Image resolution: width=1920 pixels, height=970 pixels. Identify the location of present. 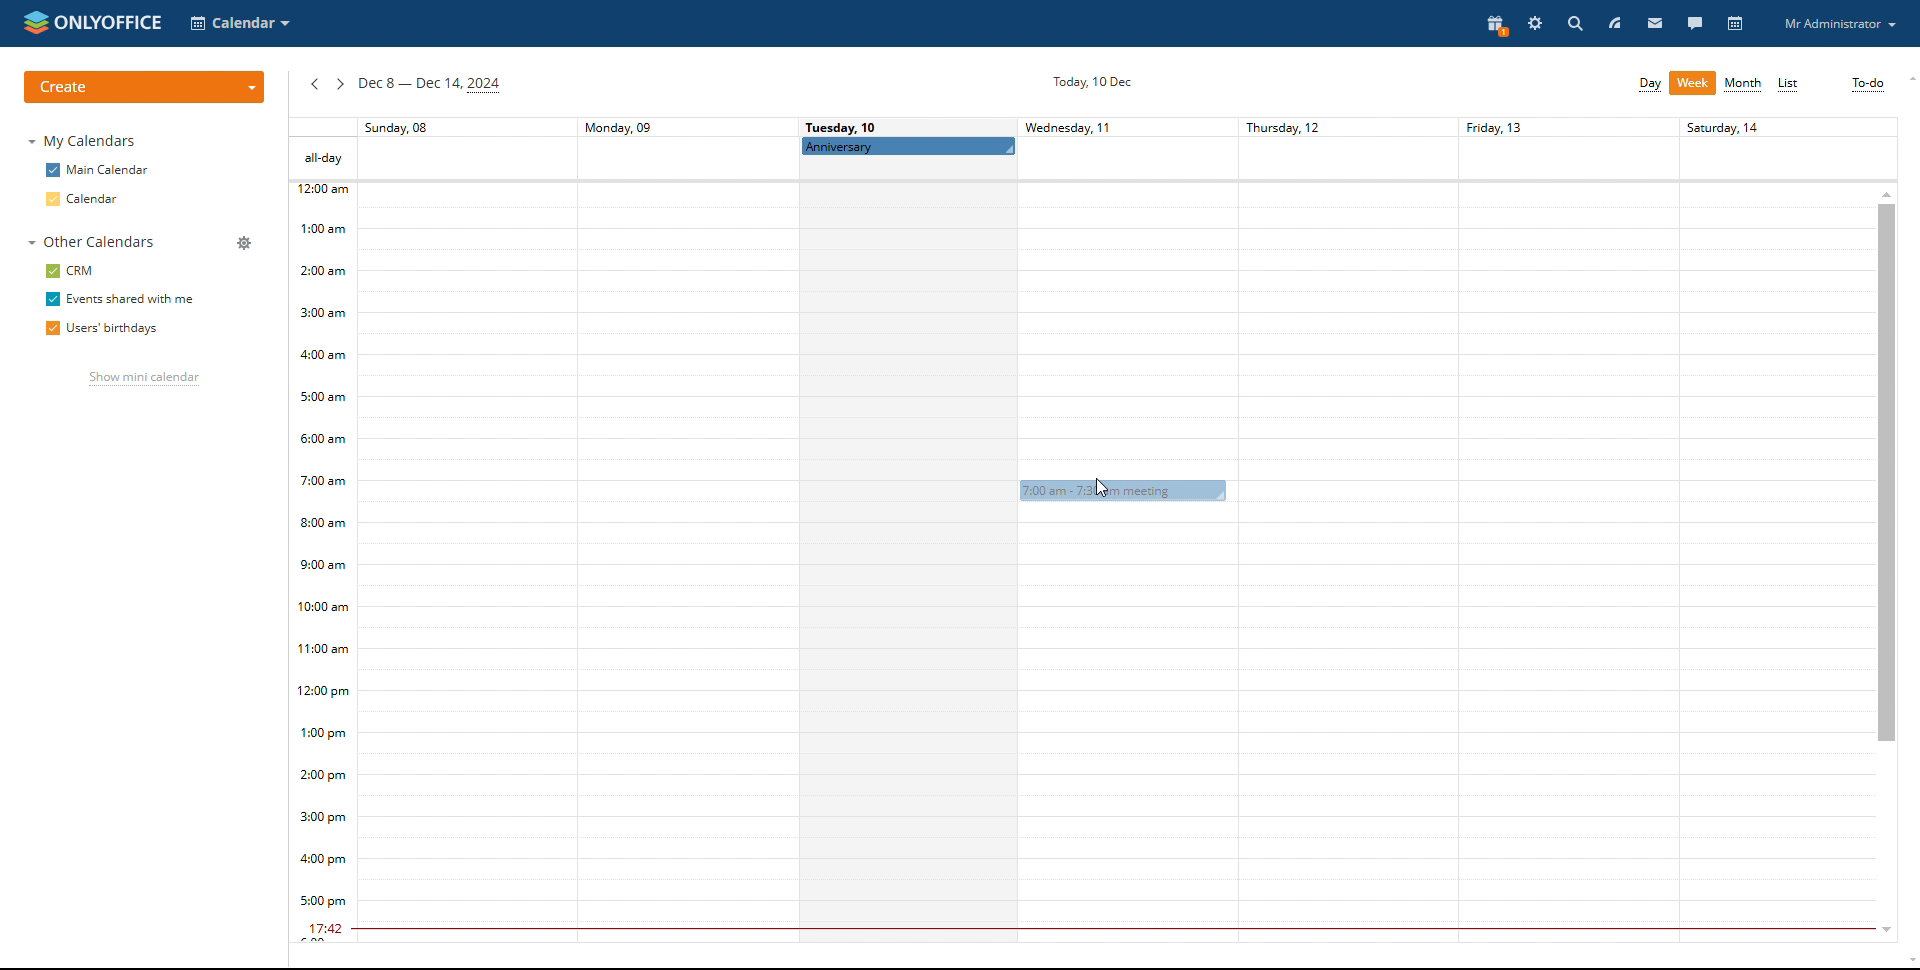
(1498, 26).